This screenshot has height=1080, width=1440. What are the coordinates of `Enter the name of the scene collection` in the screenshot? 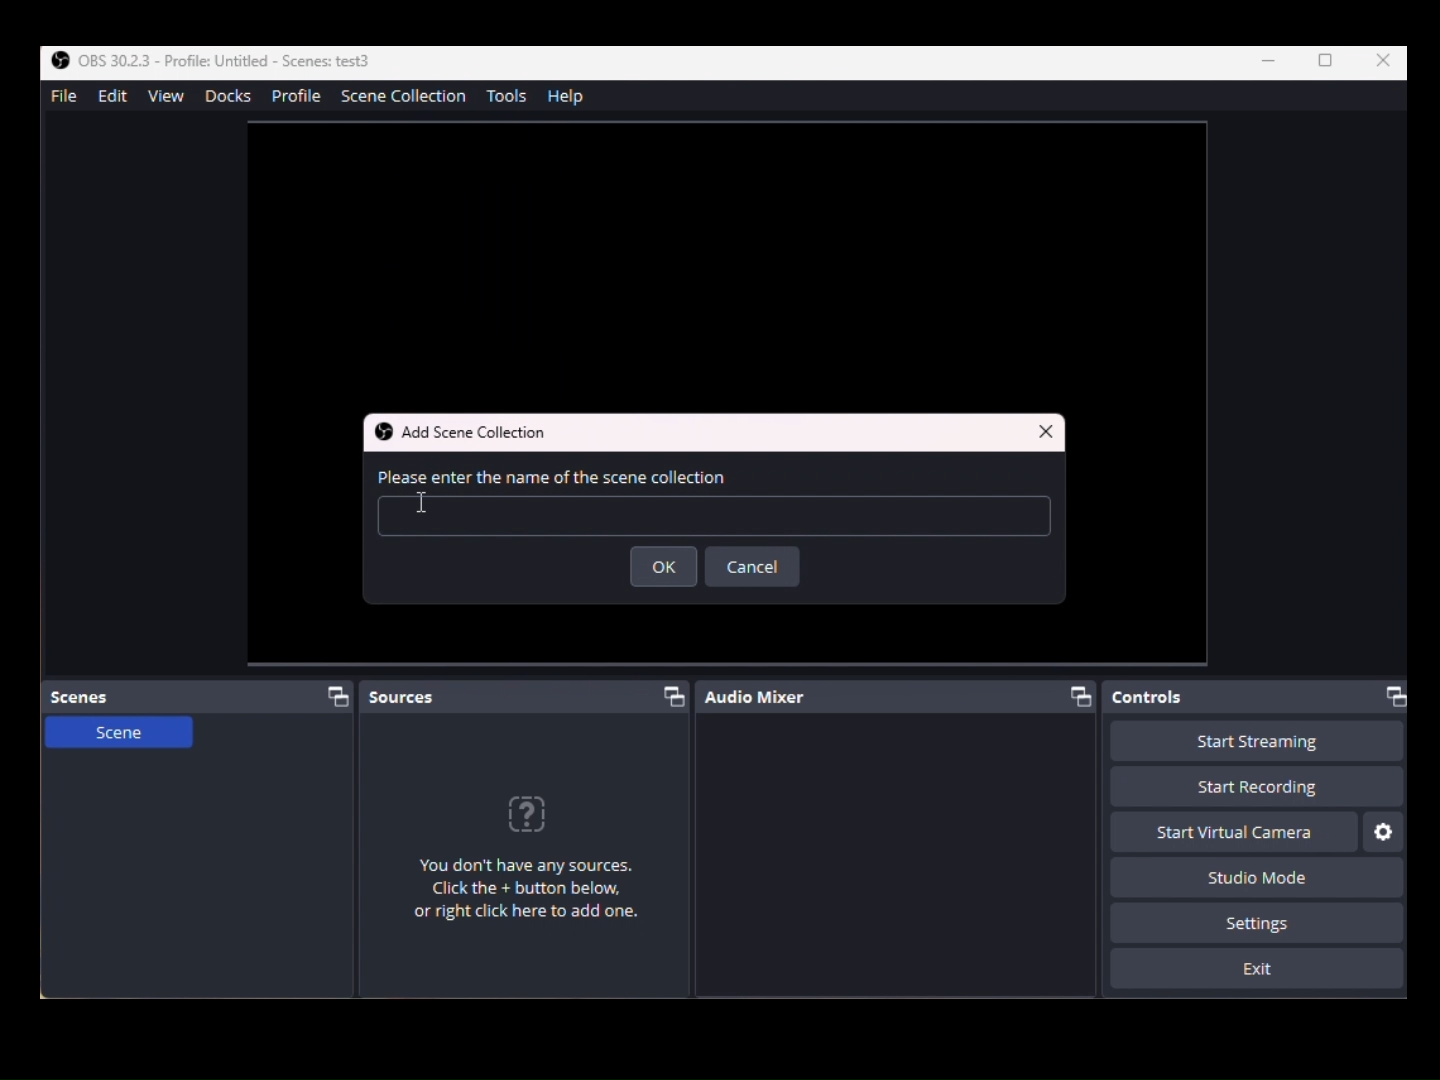 It's located at (717, 505).